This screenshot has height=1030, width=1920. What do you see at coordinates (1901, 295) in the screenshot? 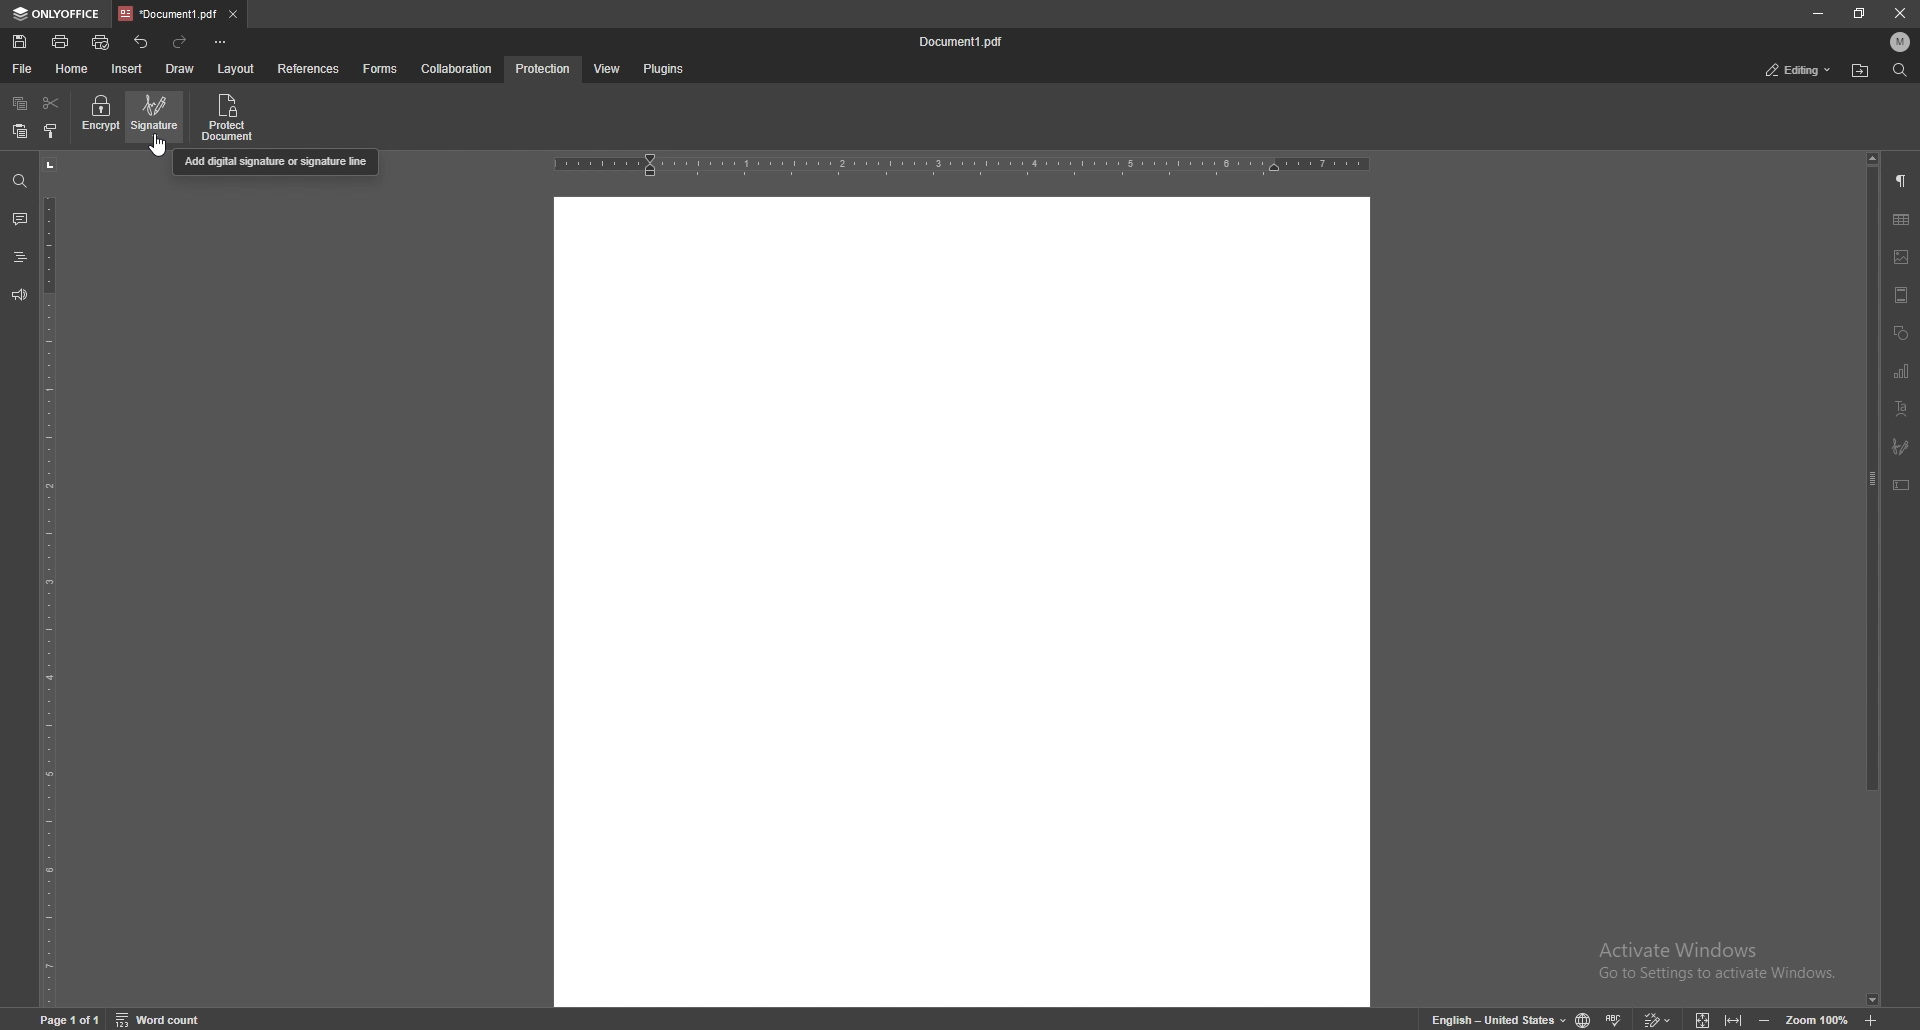
I see `header and footer` at bounding box center [1901, 295].